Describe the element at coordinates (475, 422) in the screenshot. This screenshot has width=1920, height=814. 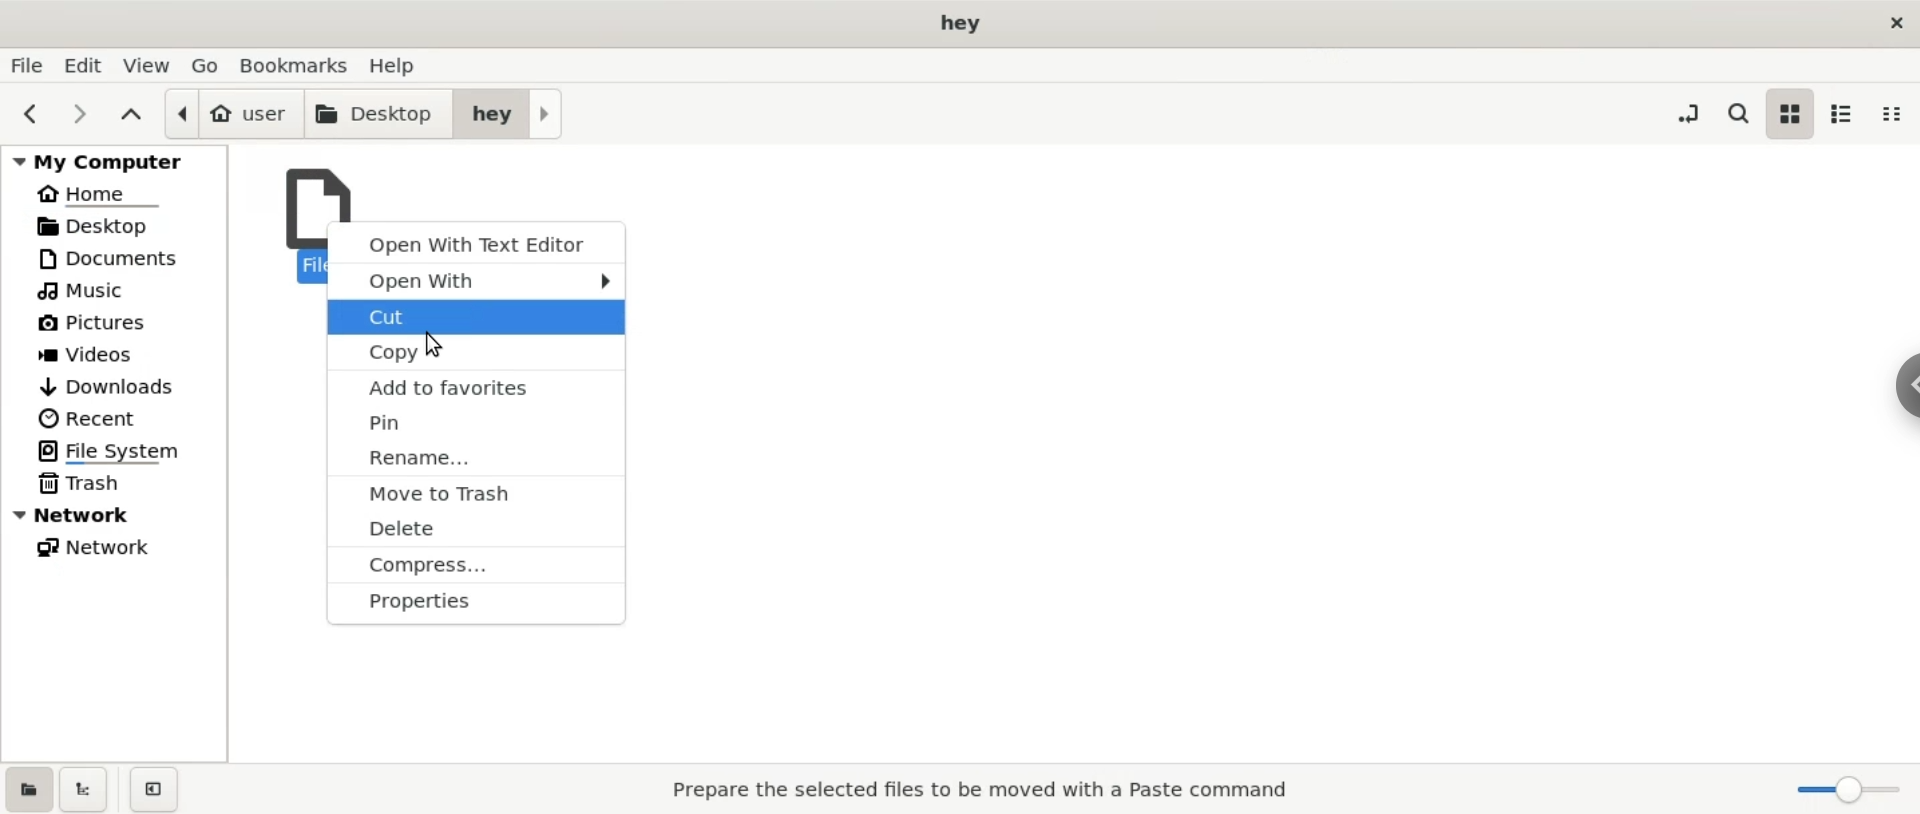
I see `pin ` at that location.